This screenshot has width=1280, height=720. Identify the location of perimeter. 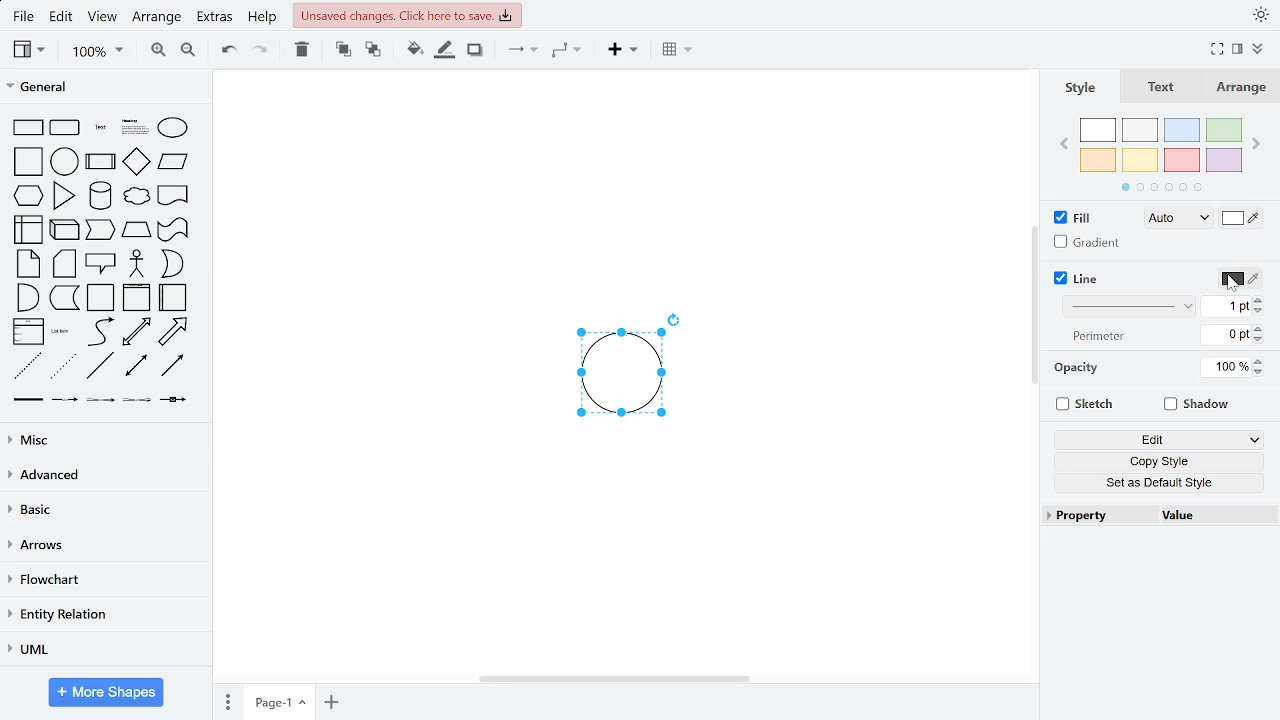
(1095, 336).